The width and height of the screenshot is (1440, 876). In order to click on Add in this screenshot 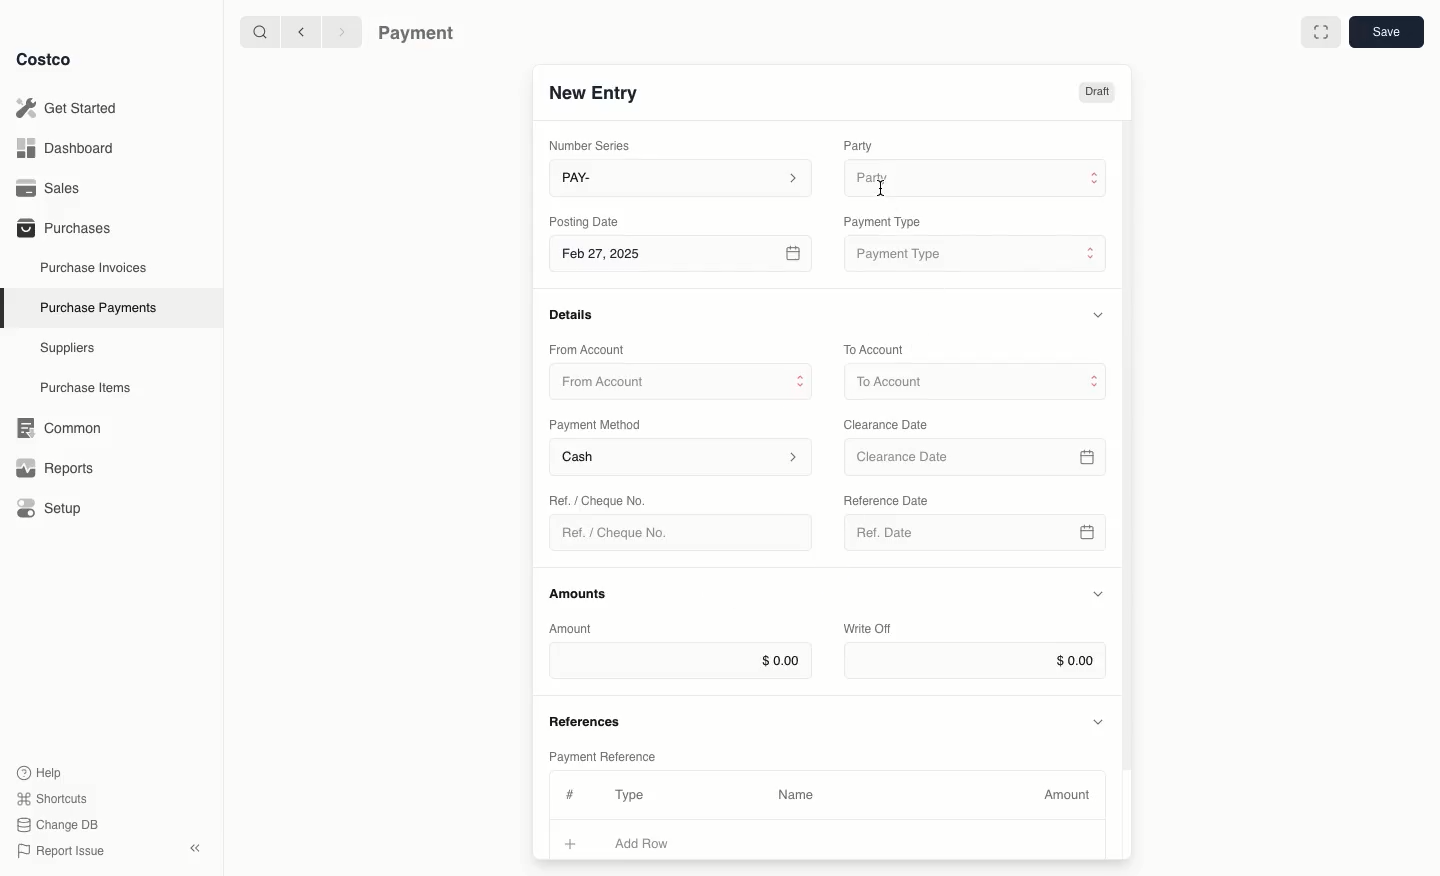, I will do `click(571, 841)`.